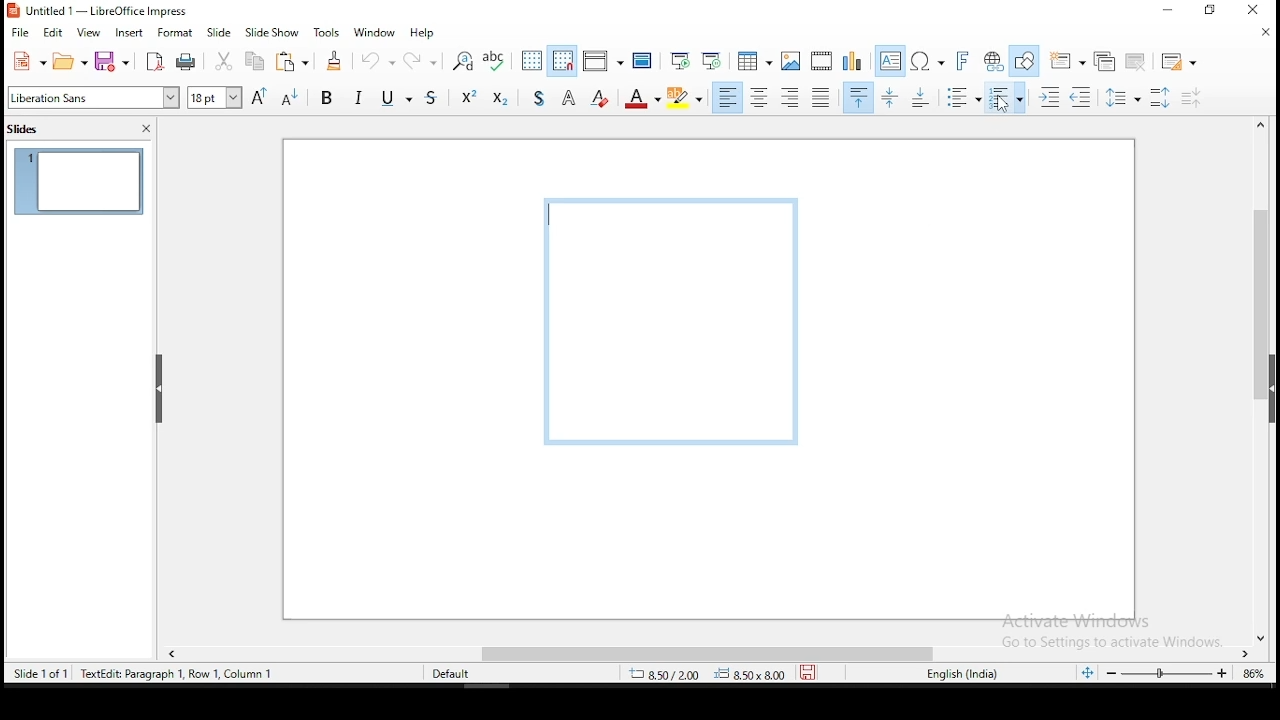 This screenshot has height=720, width=1280. I want to click on underline, so click(387, 100).